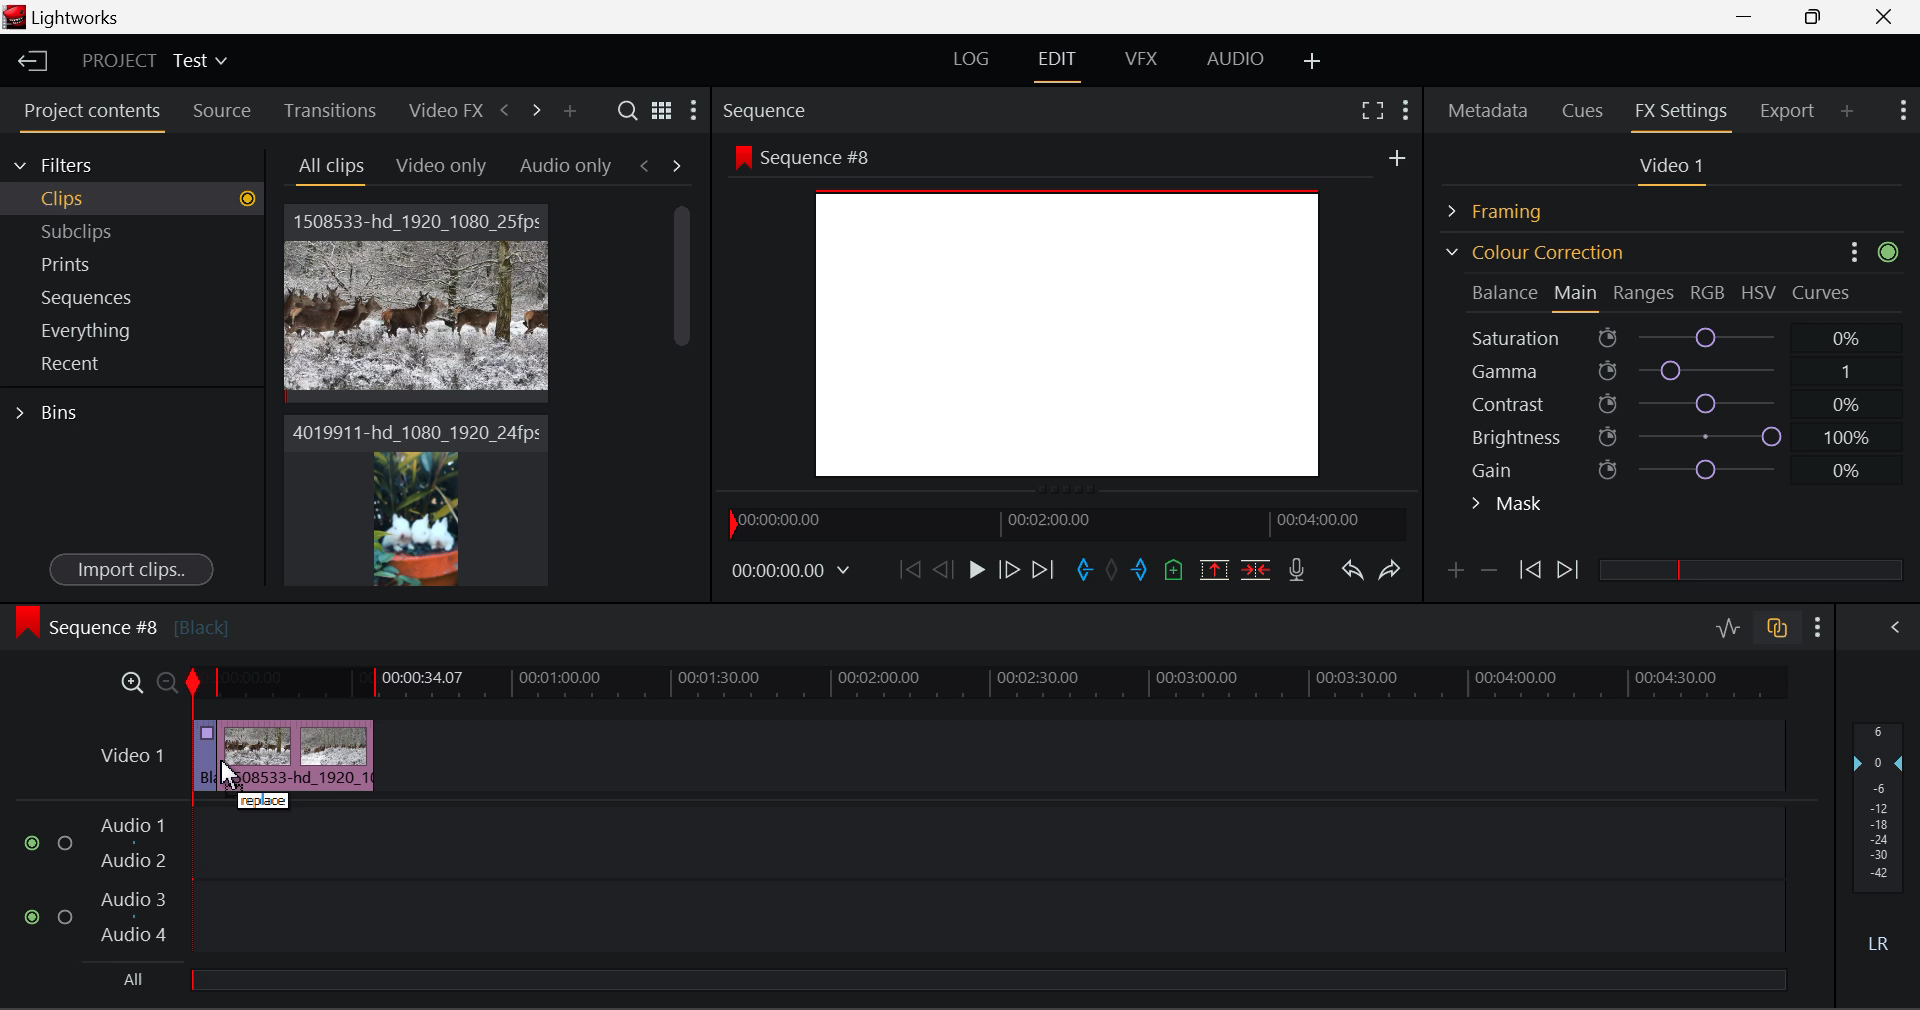 The image size is (1920, 1010). I want to click on AUDIO Layout, so click(1234, 58).